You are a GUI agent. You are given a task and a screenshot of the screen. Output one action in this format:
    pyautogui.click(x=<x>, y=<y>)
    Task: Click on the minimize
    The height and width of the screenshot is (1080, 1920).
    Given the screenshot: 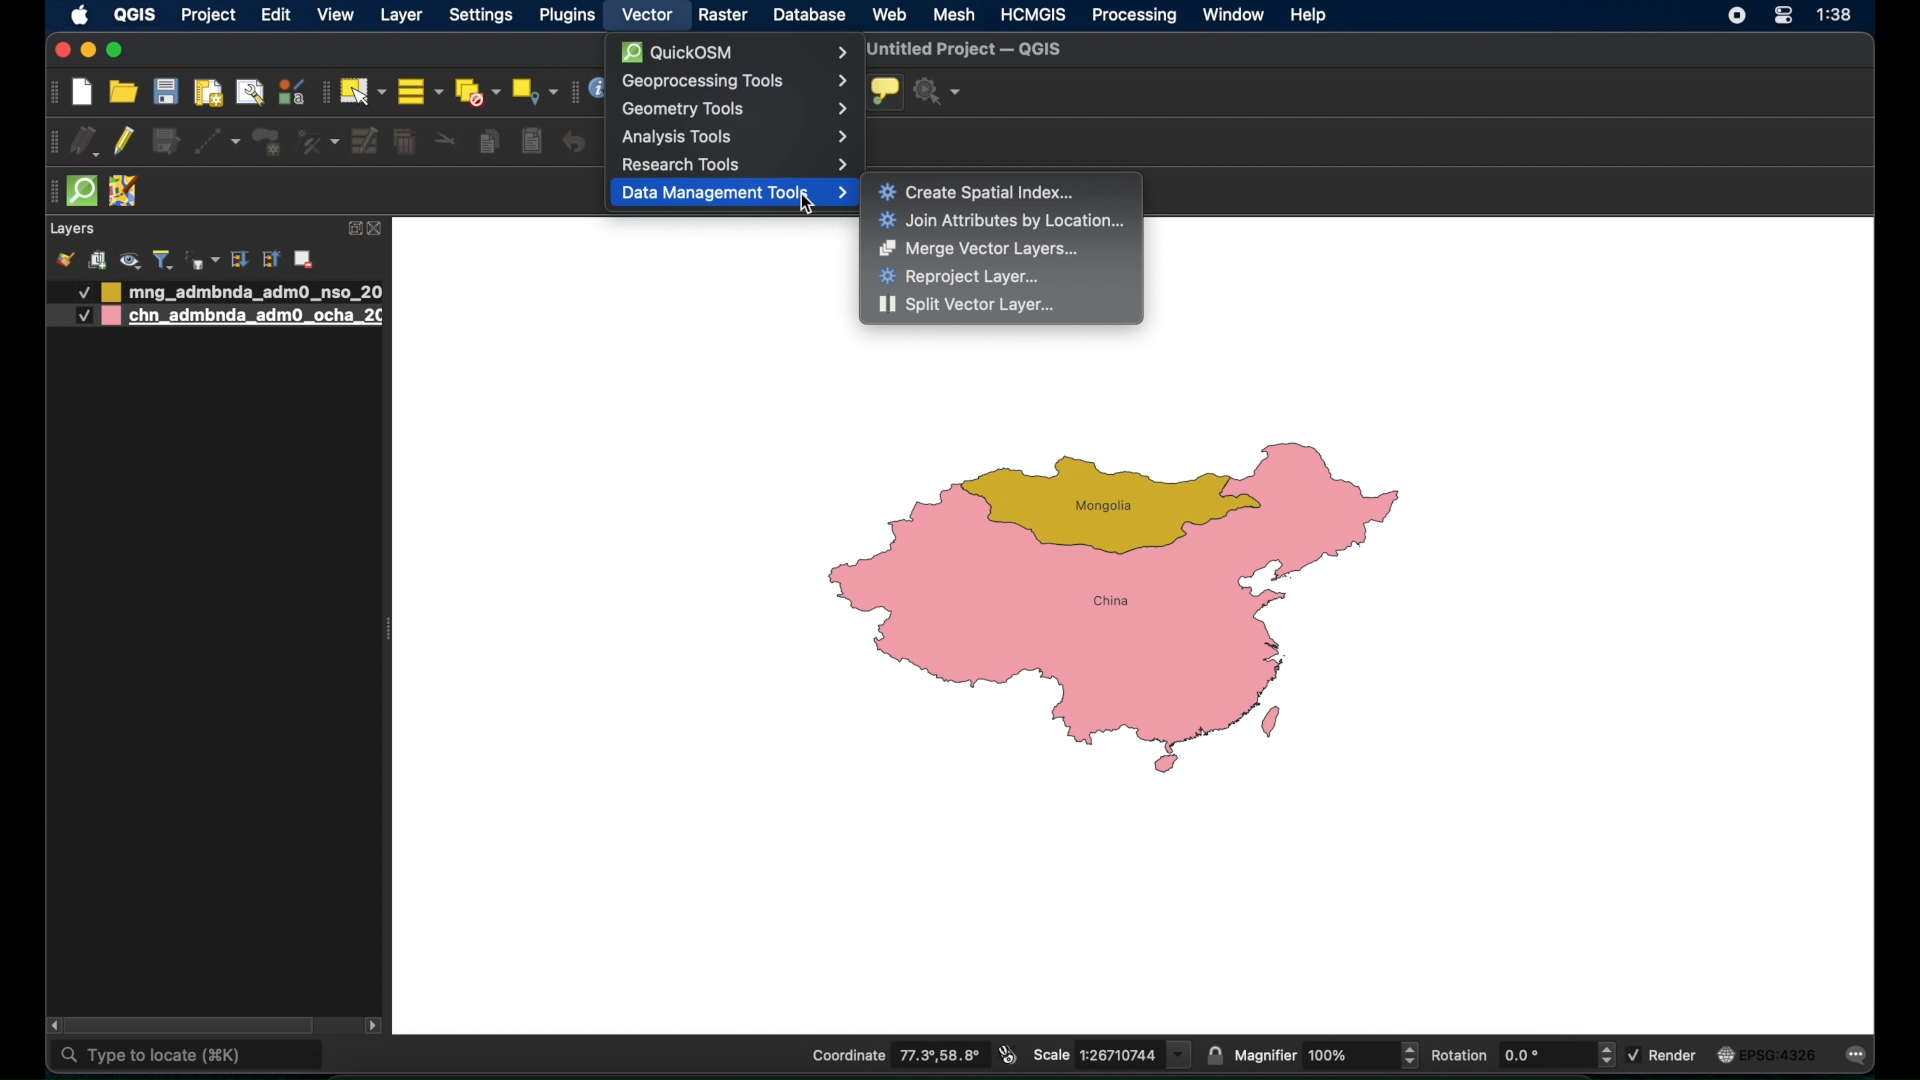 What is the action you would take?
    pyautogui.click(x=89, y=51)
    